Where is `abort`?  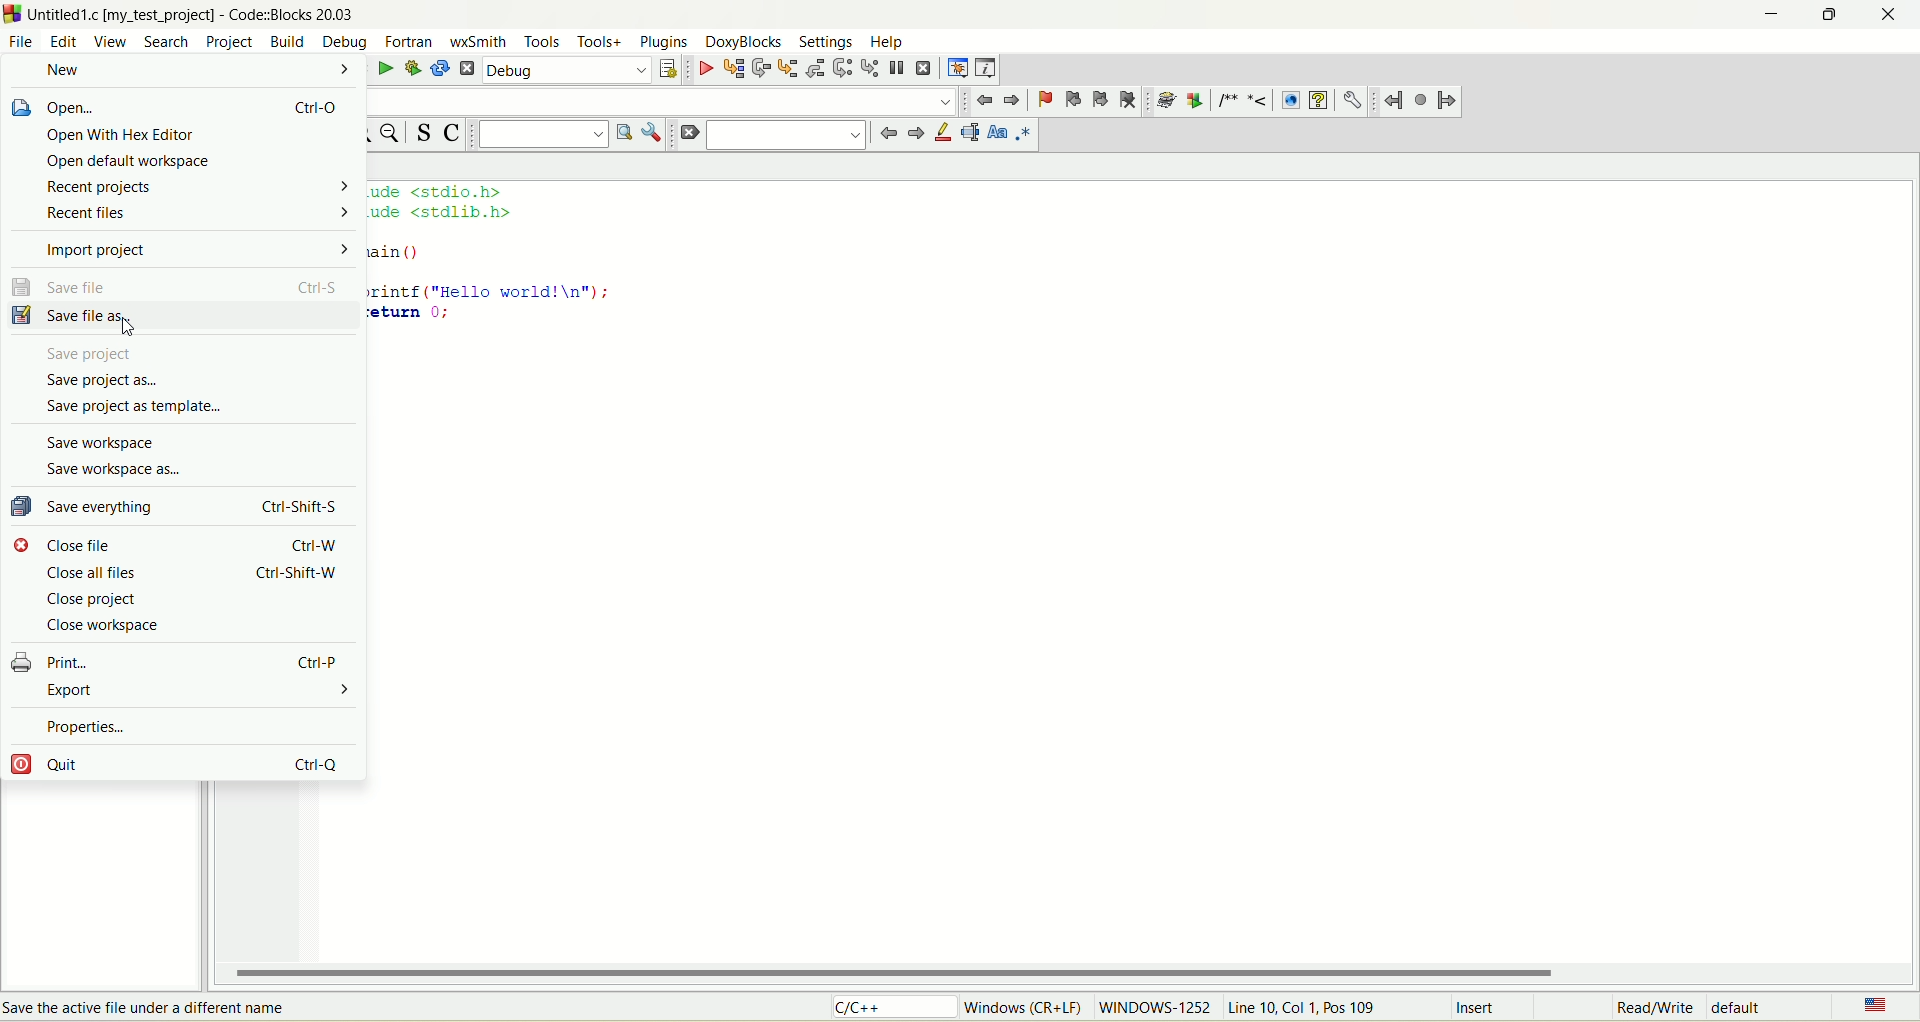 abort is located at coordinates (468, 72).